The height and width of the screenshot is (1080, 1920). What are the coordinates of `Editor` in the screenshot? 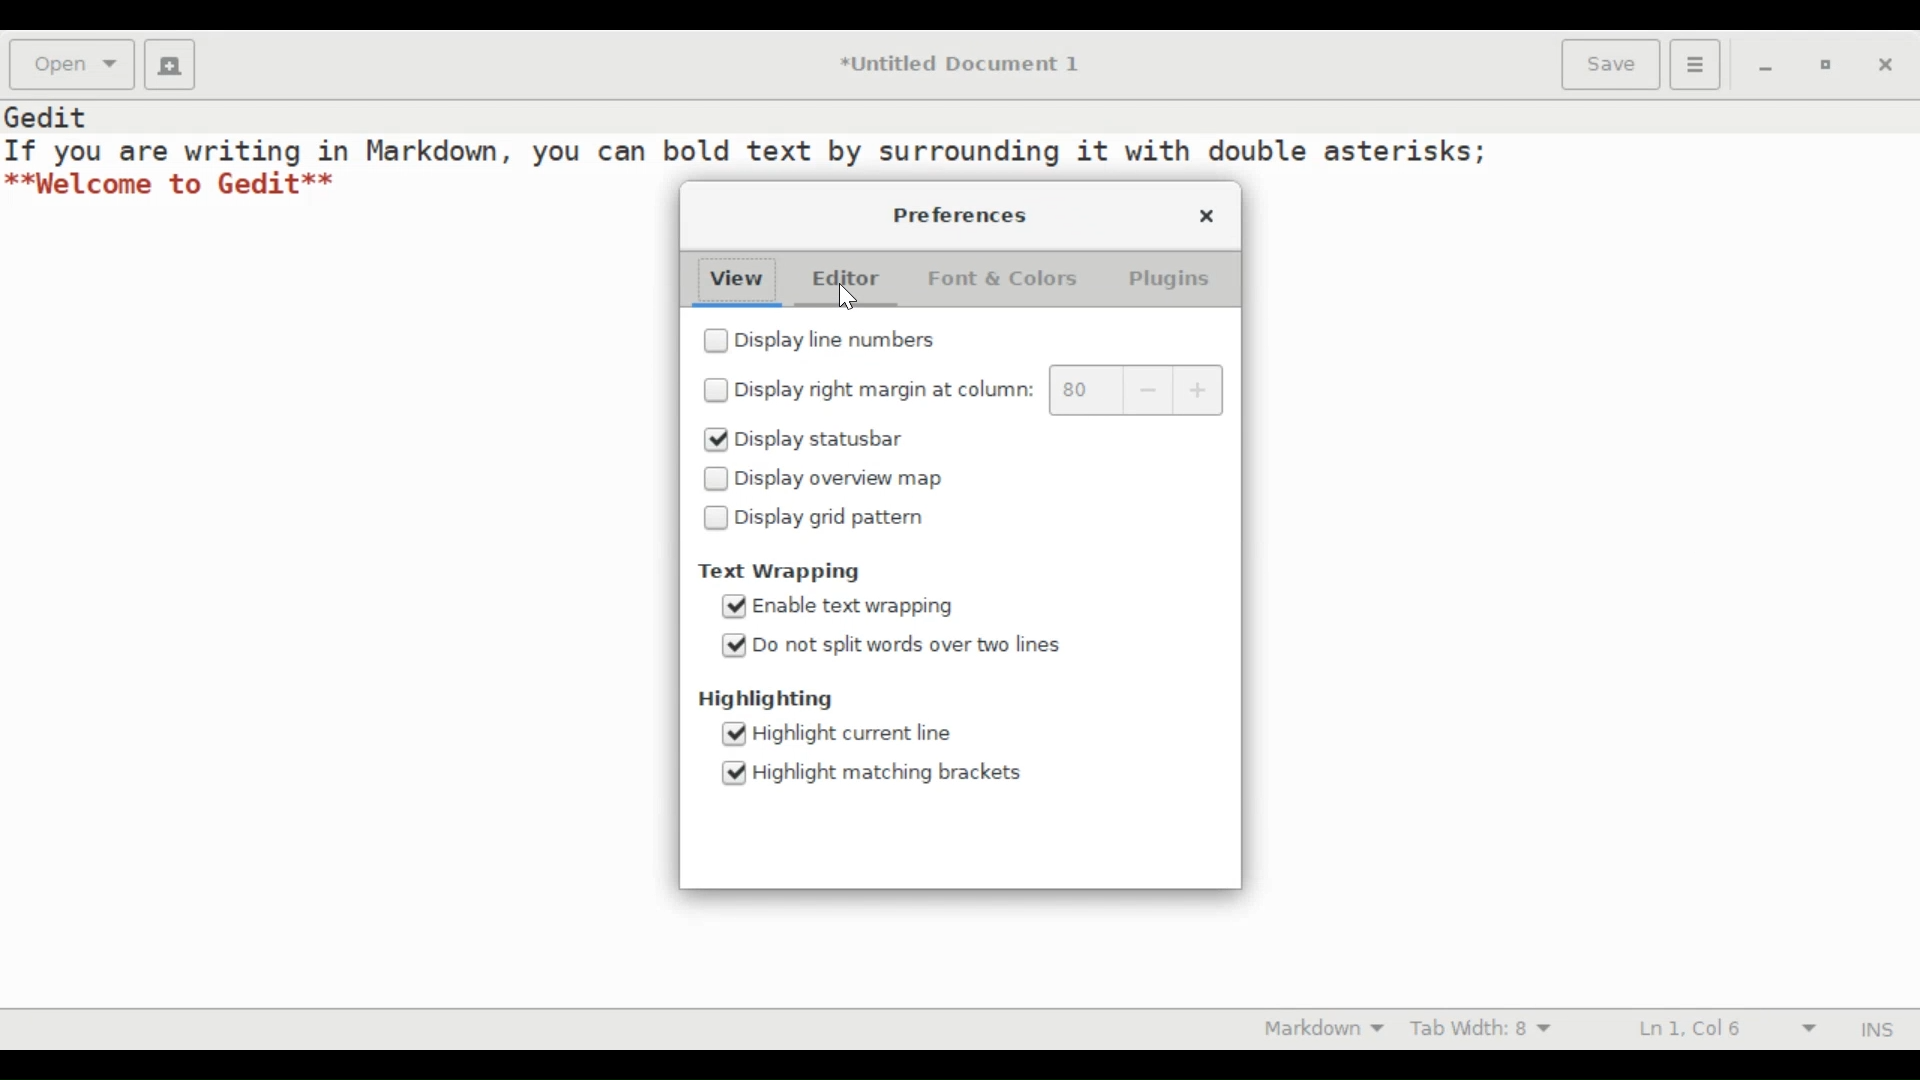 It's located at (842, 278).